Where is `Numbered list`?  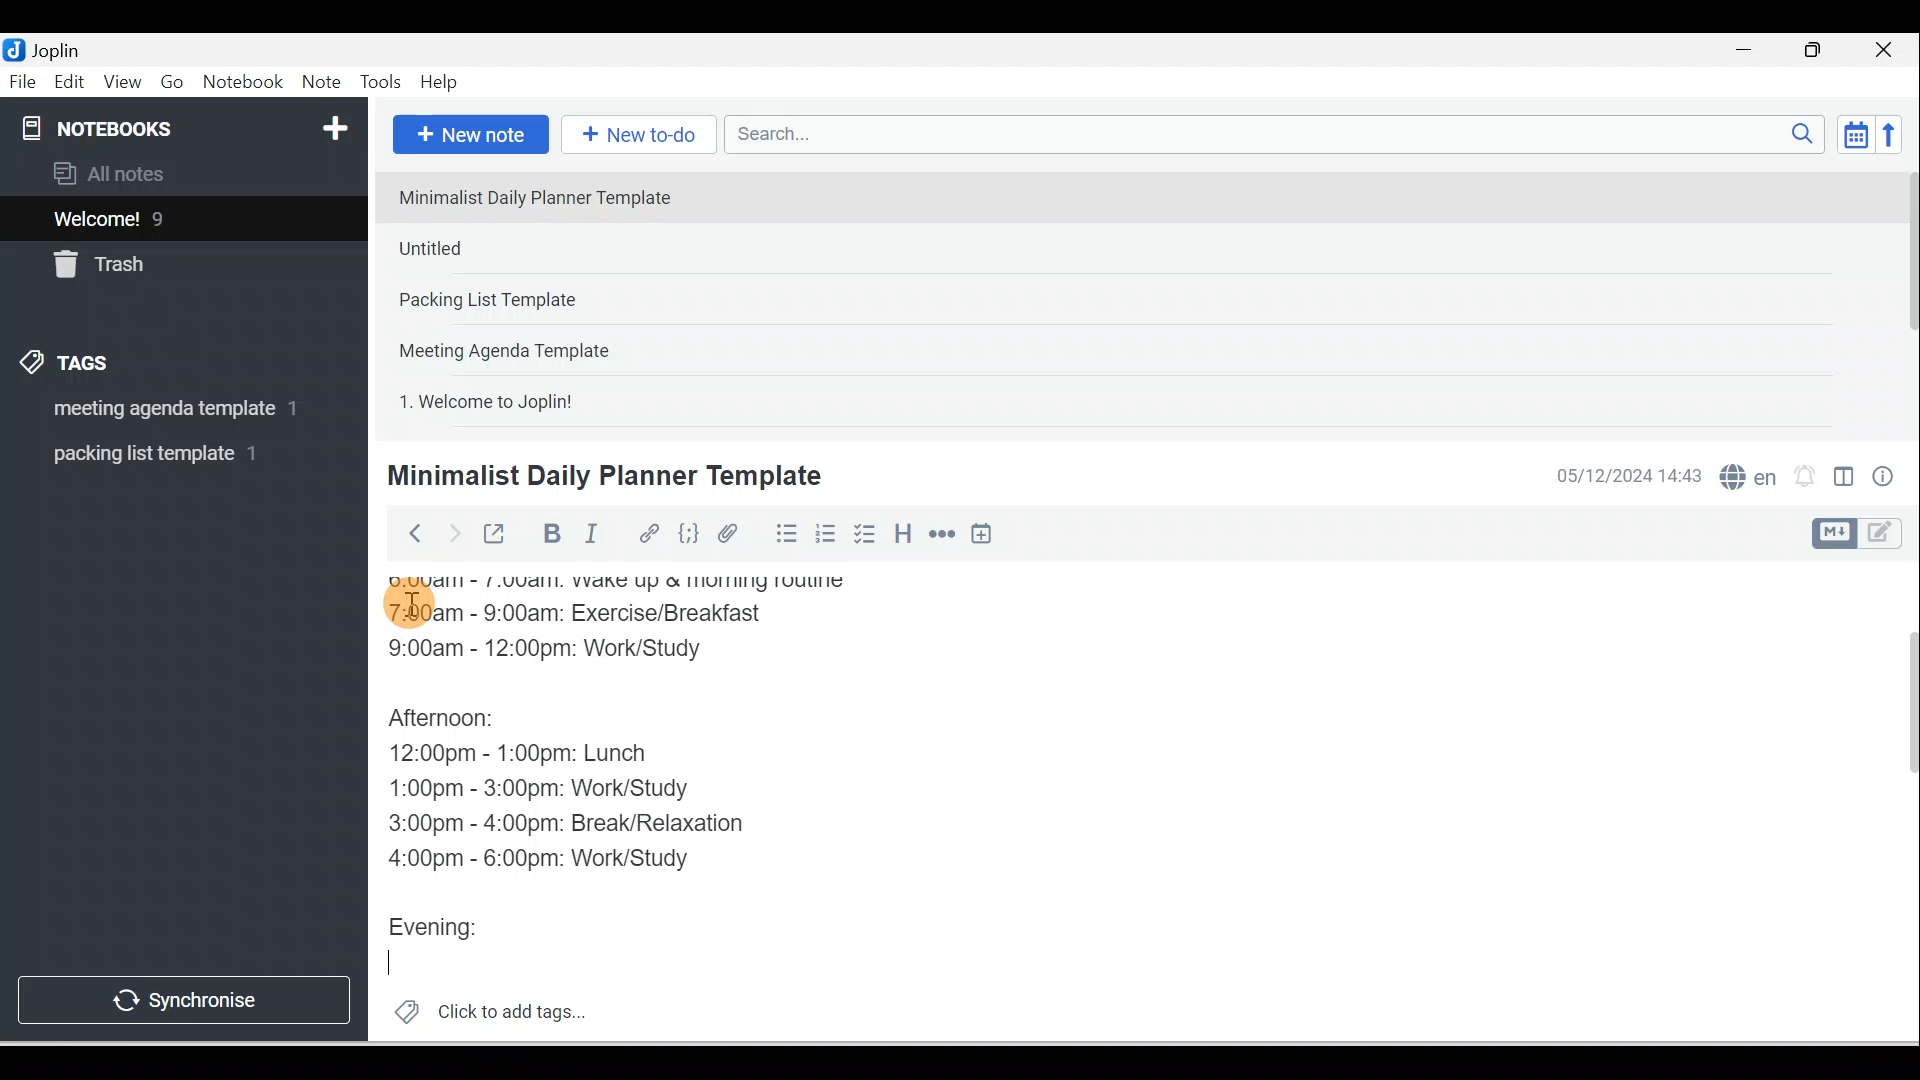 Numbered list is located at coordinates (826, 533).